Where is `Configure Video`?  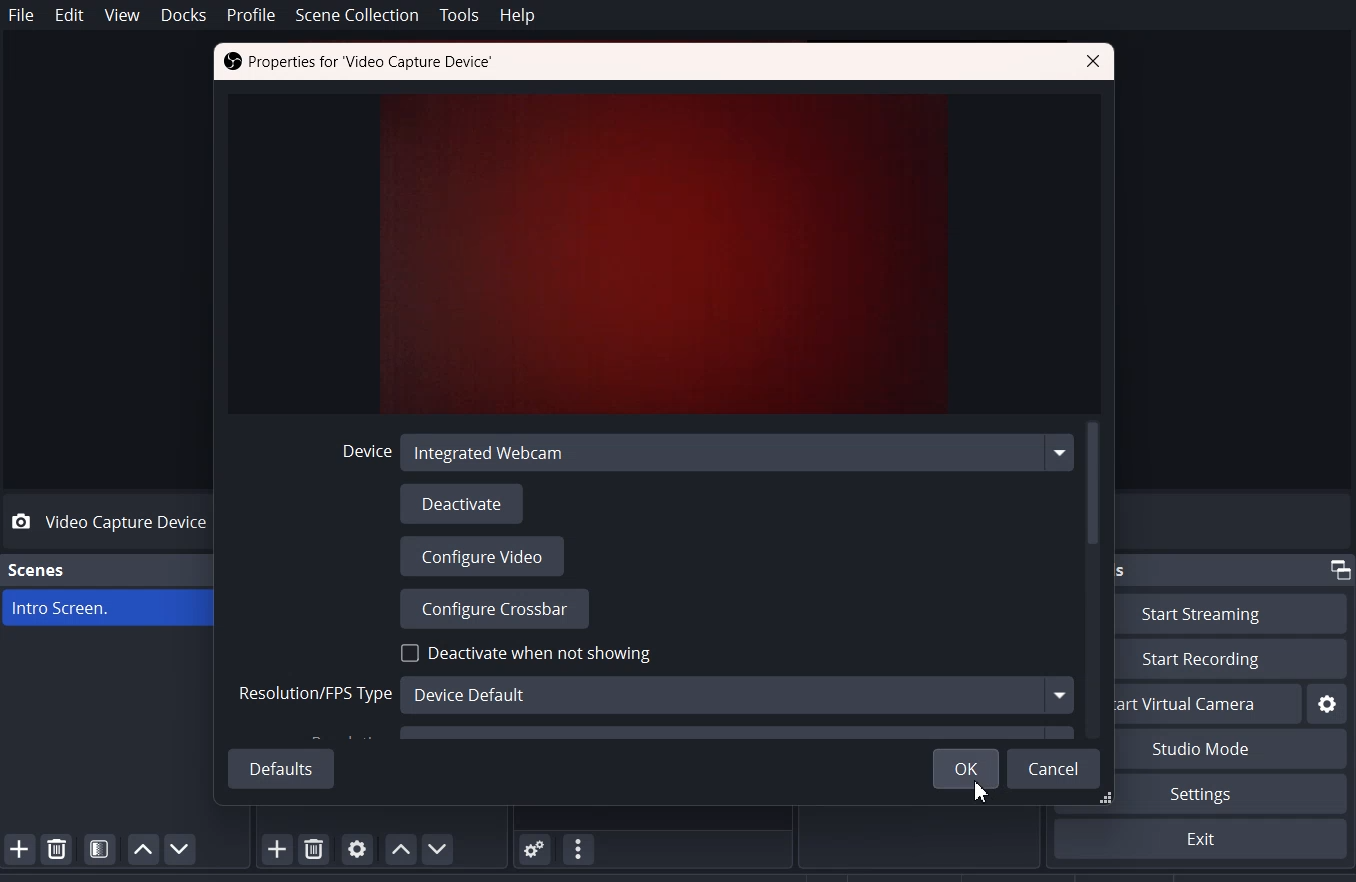 Configure Video is located at coordinates (483, 557).